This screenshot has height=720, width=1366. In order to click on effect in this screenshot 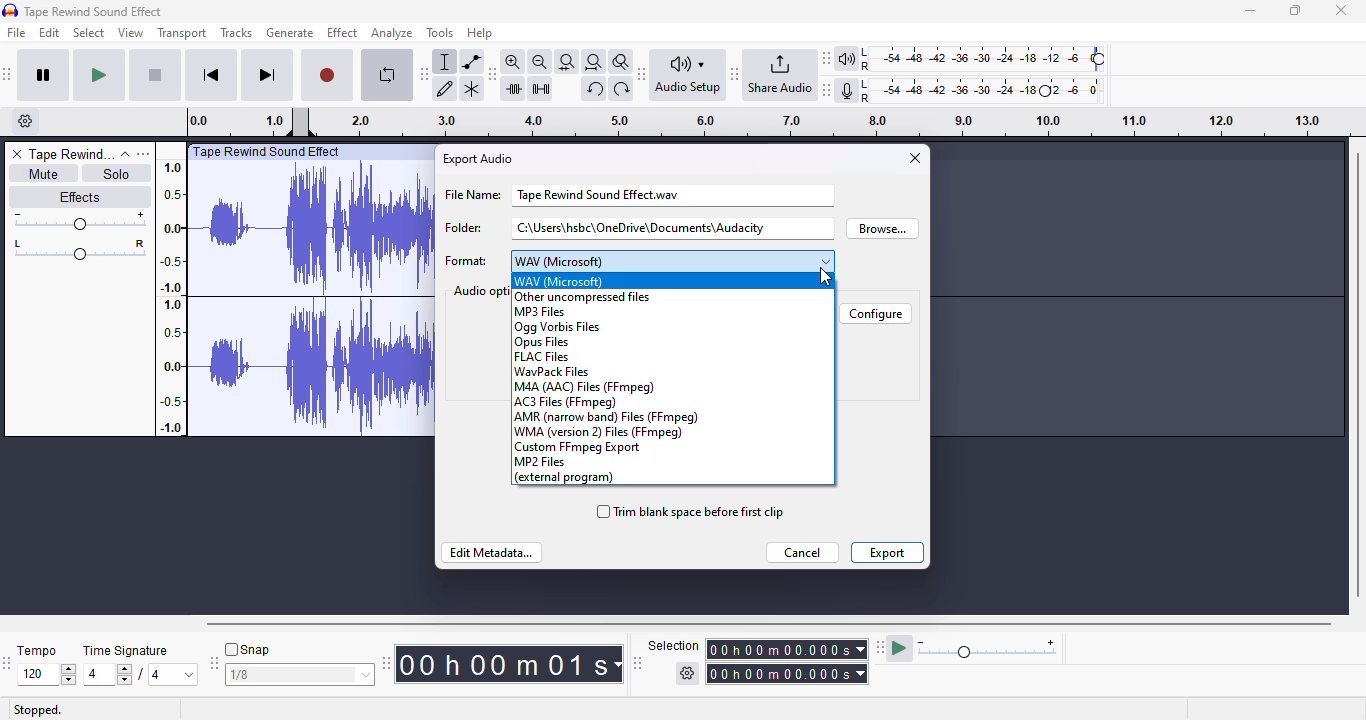, I will do `click(342, 32)`.